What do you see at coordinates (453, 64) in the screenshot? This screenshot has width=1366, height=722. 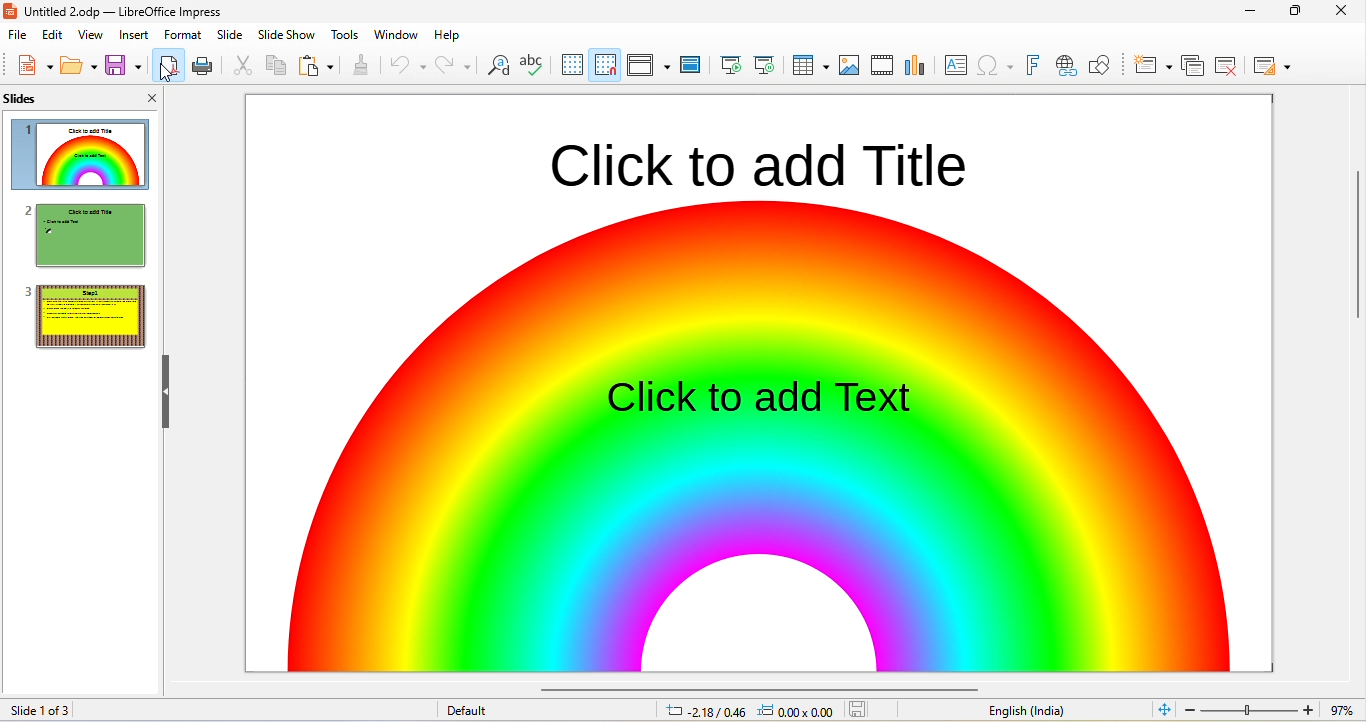 I see `redo` at bounding box center [453, 64].